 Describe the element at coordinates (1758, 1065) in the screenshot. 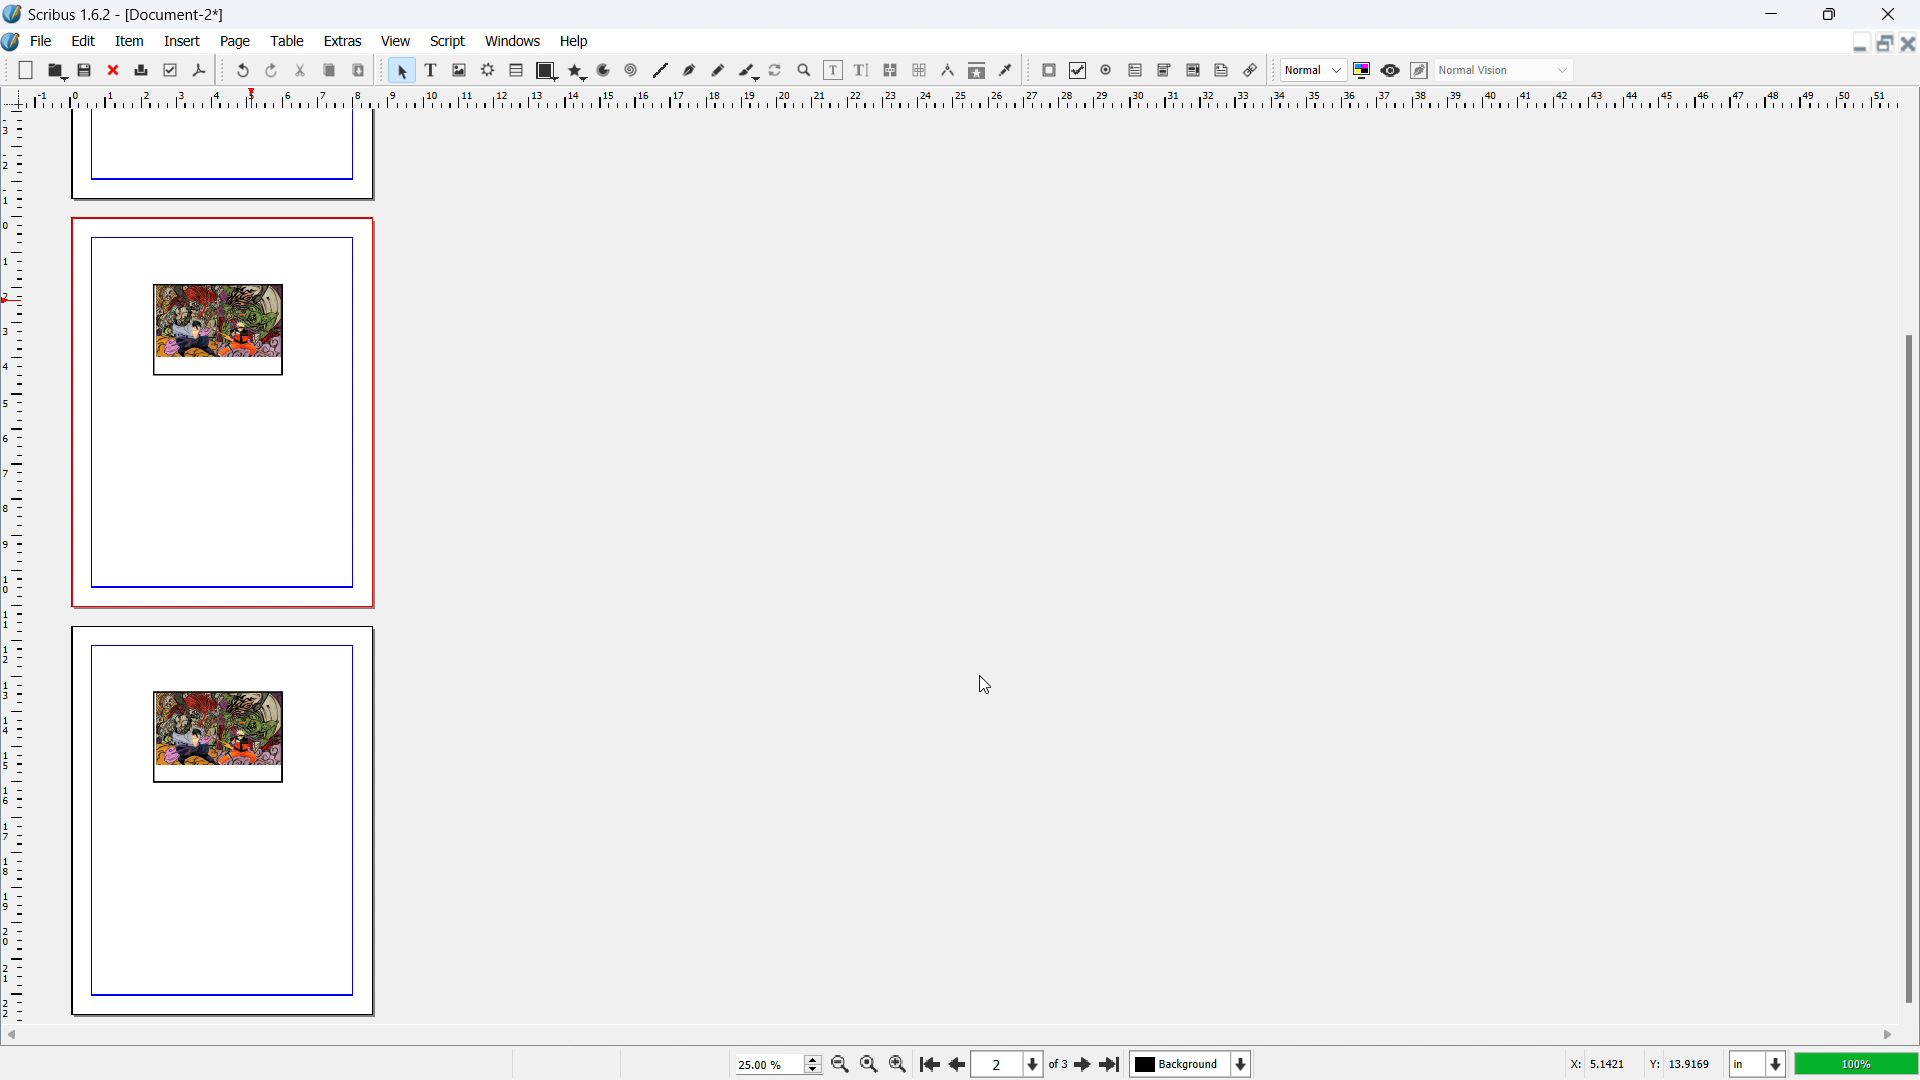

I see `unit of measurement` at that location.